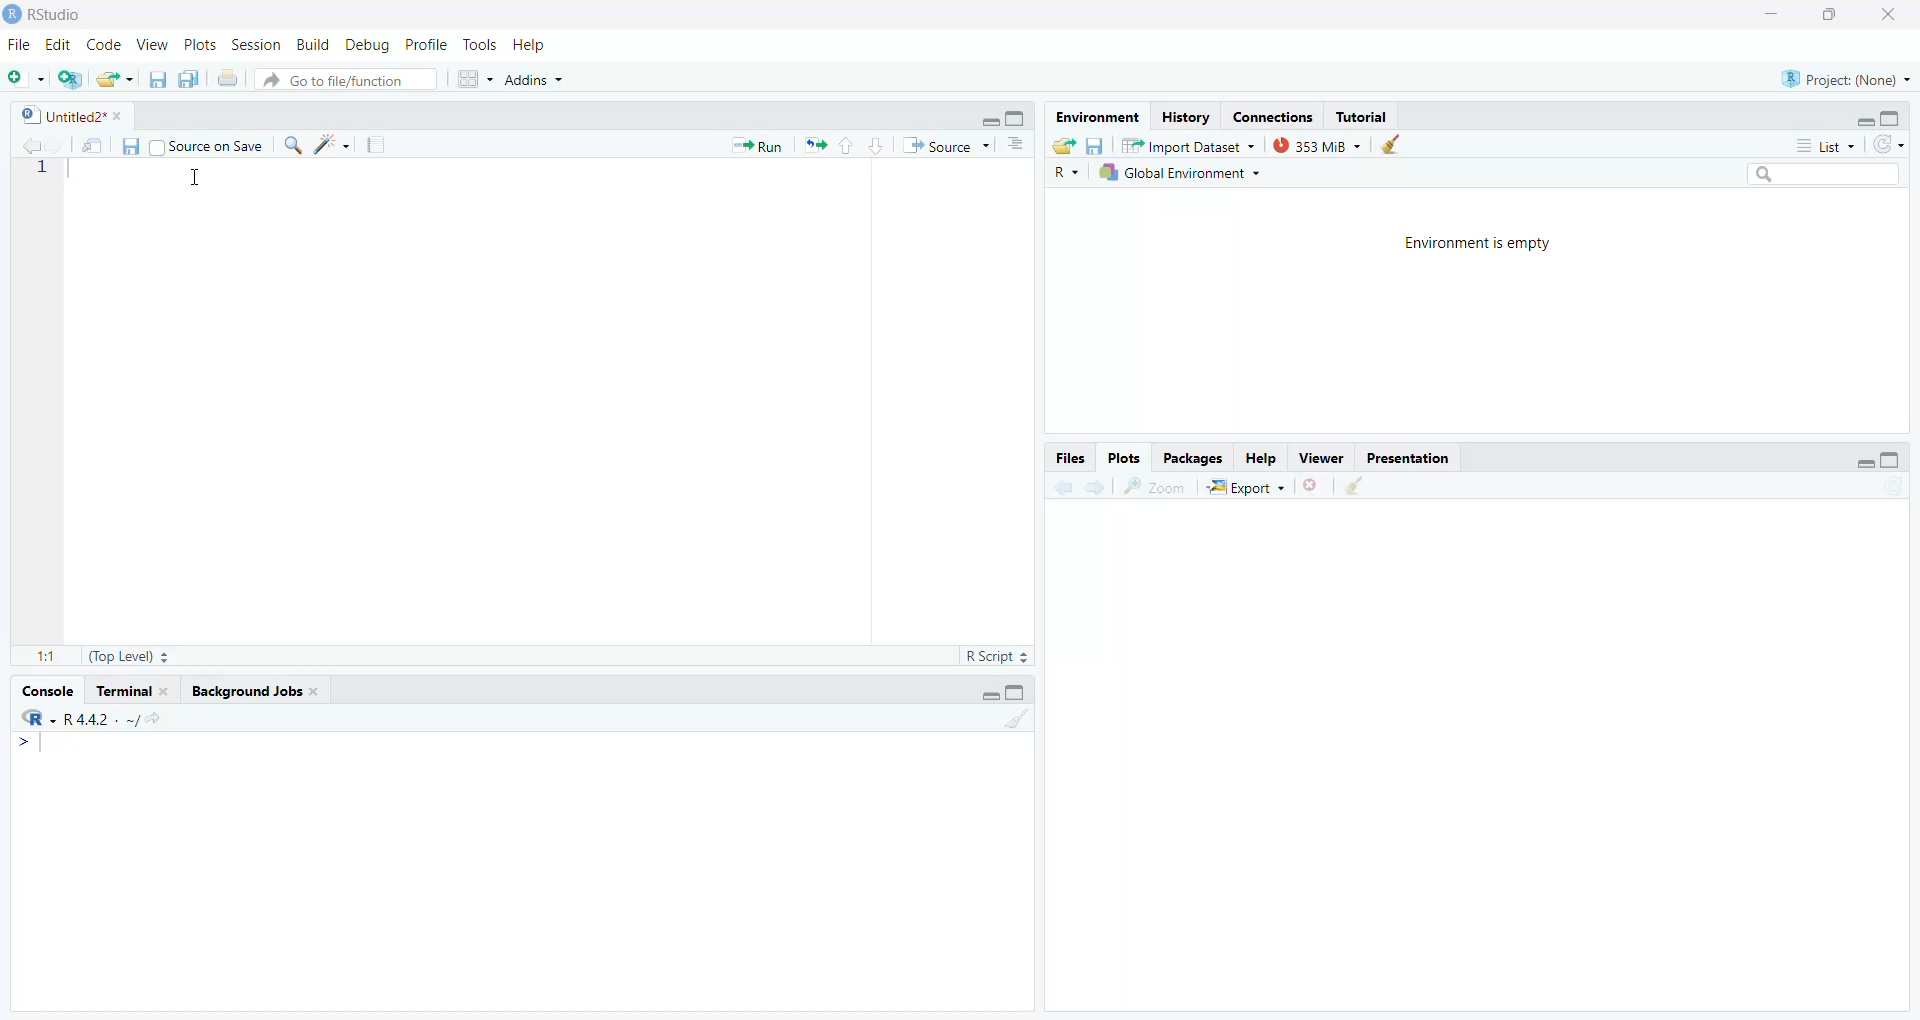  Describe the element at coordinates (131, 658) in the screenshot. I see `(Top Level) +` at that location.